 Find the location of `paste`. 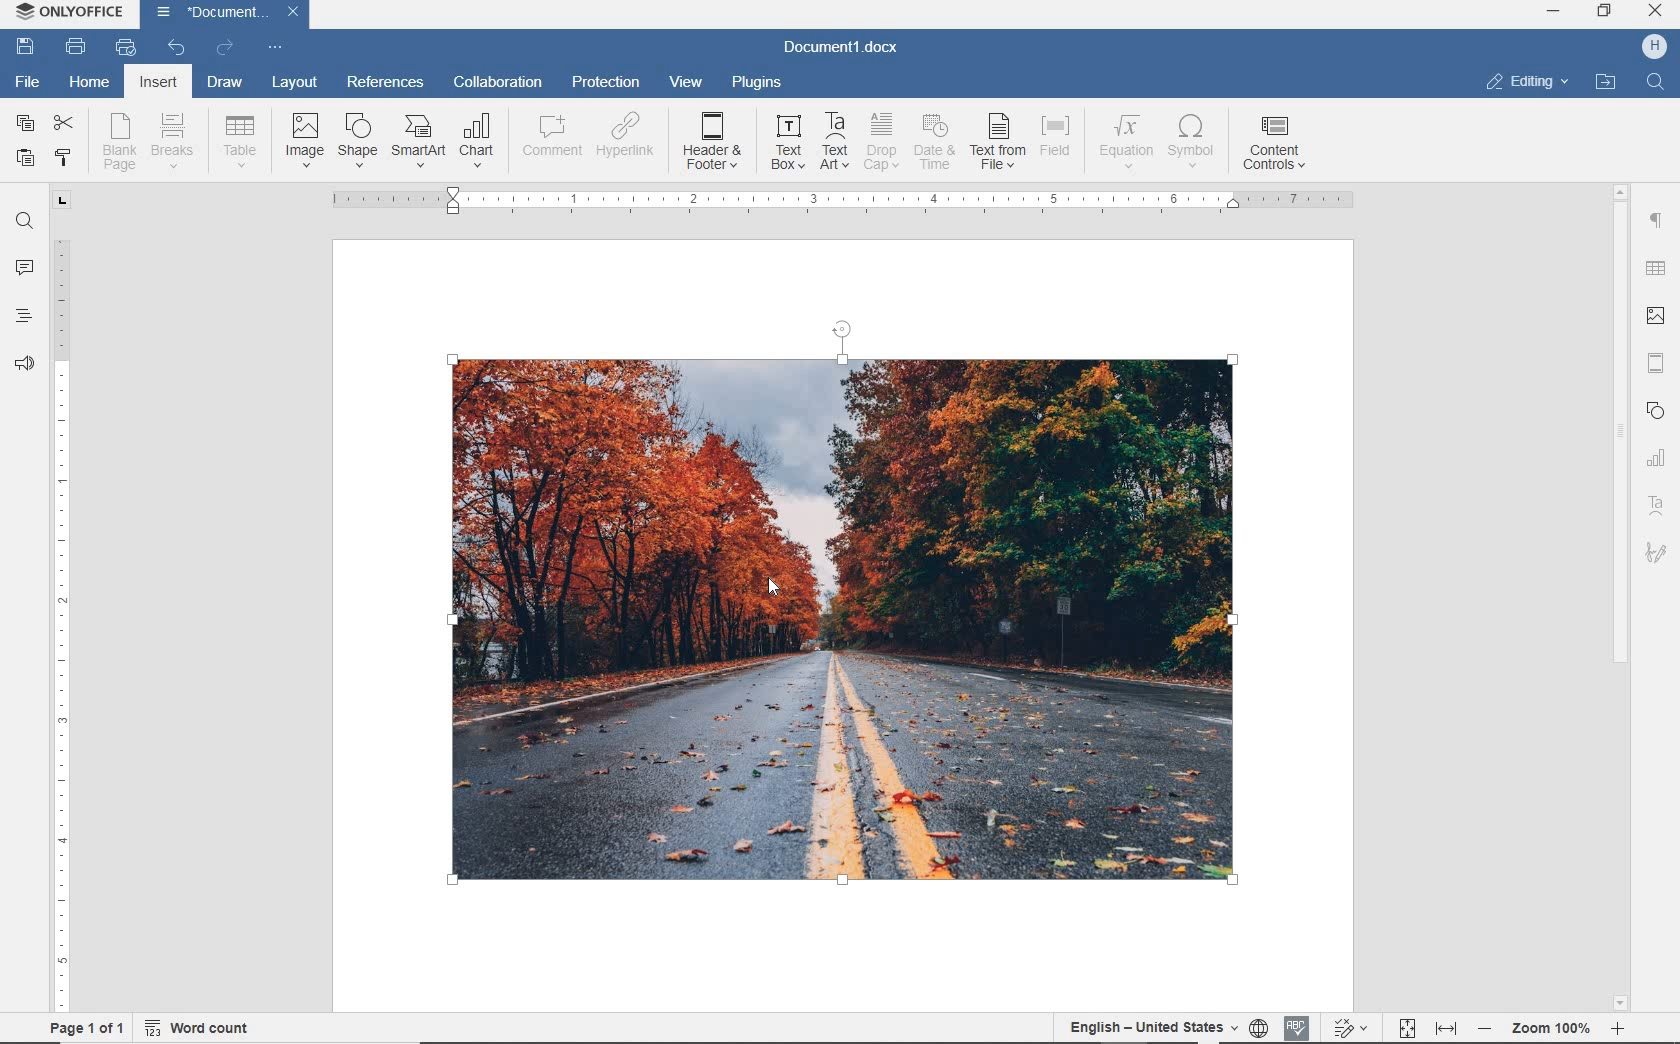

paste is located at coordinates (24, 160).